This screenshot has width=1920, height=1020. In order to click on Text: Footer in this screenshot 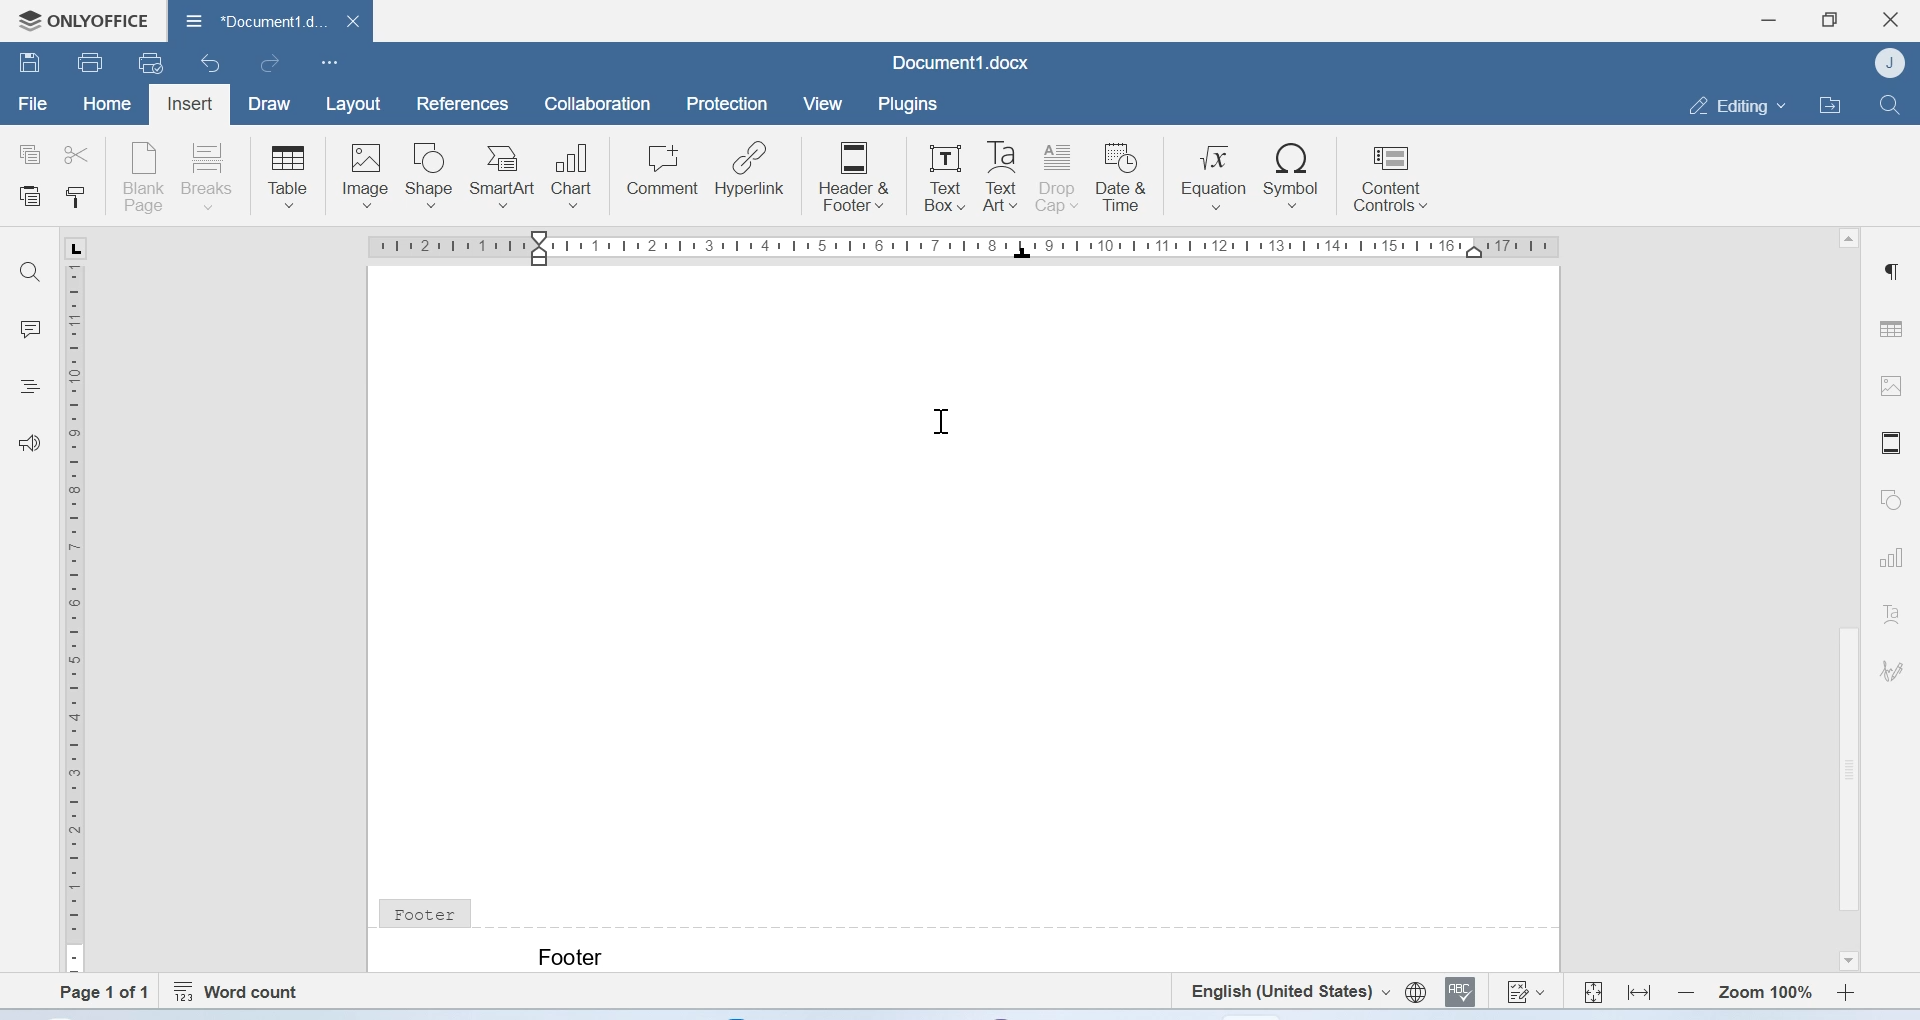, I will do `click(576, 956)`.